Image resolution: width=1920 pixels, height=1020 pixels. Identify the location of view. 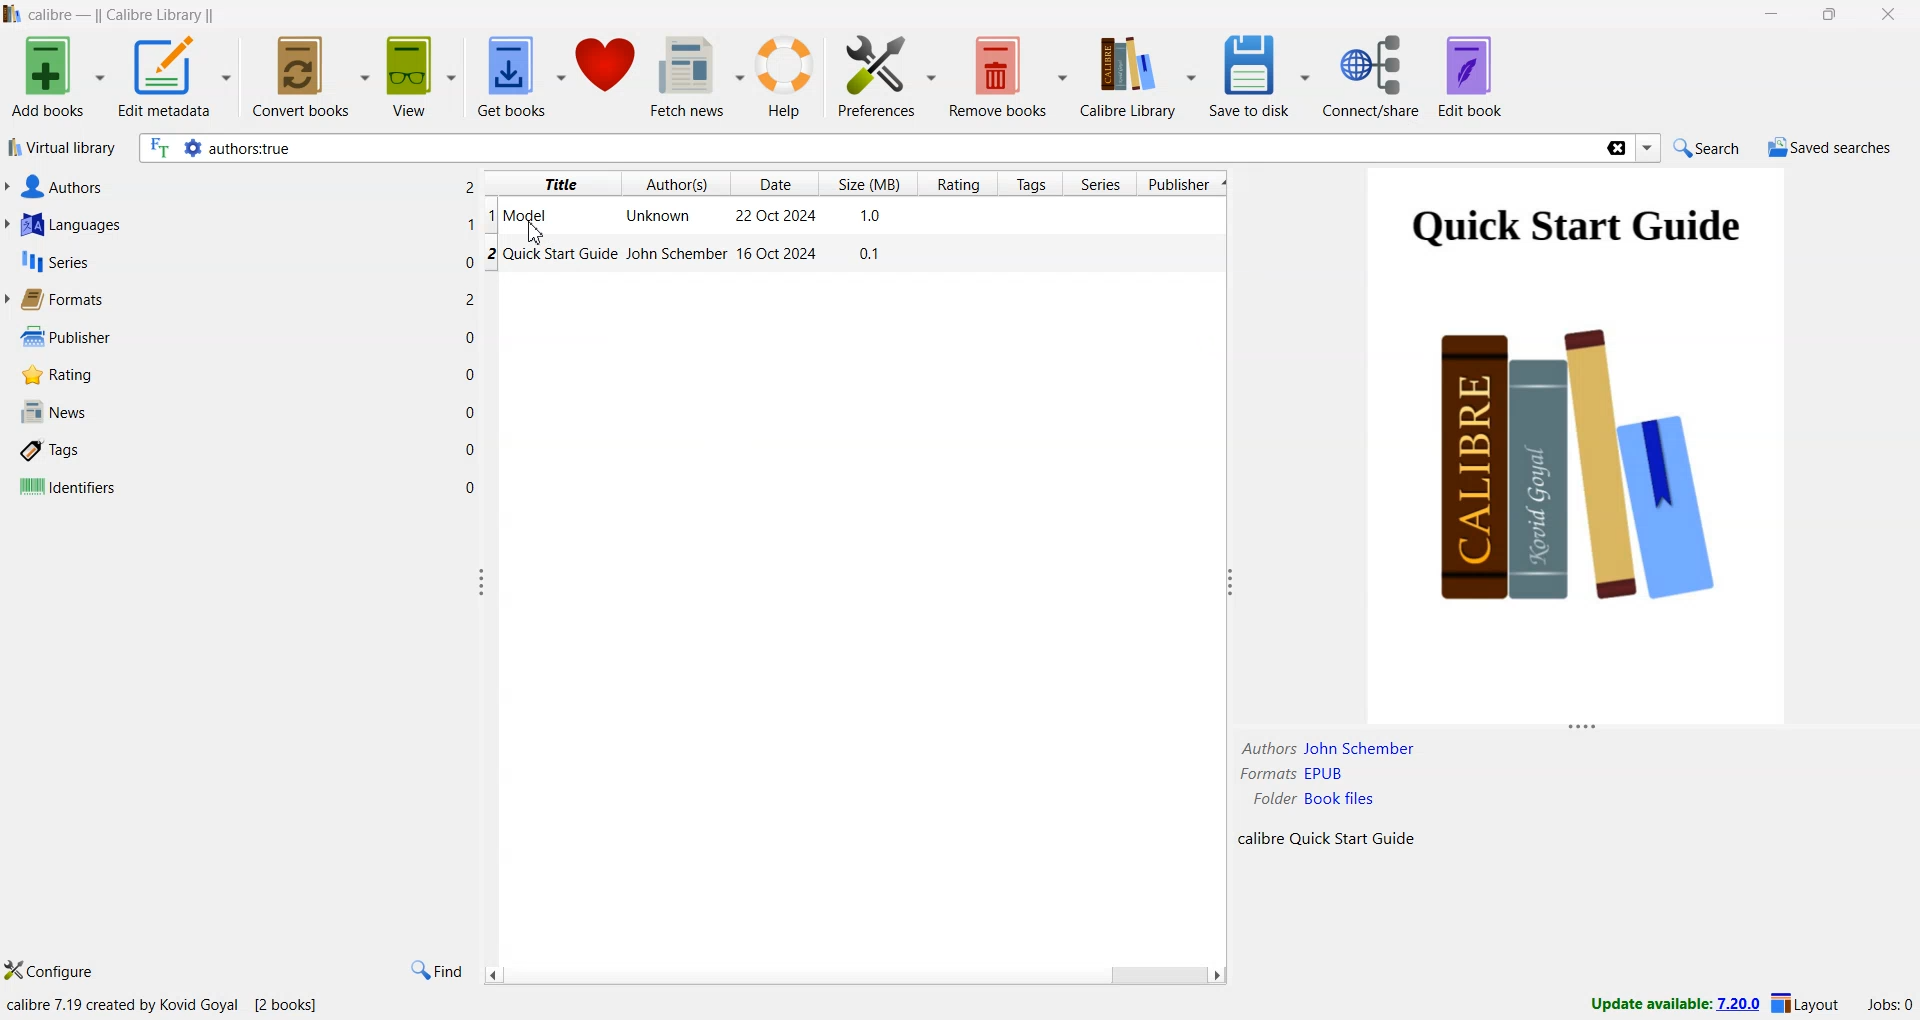
(423, 77).